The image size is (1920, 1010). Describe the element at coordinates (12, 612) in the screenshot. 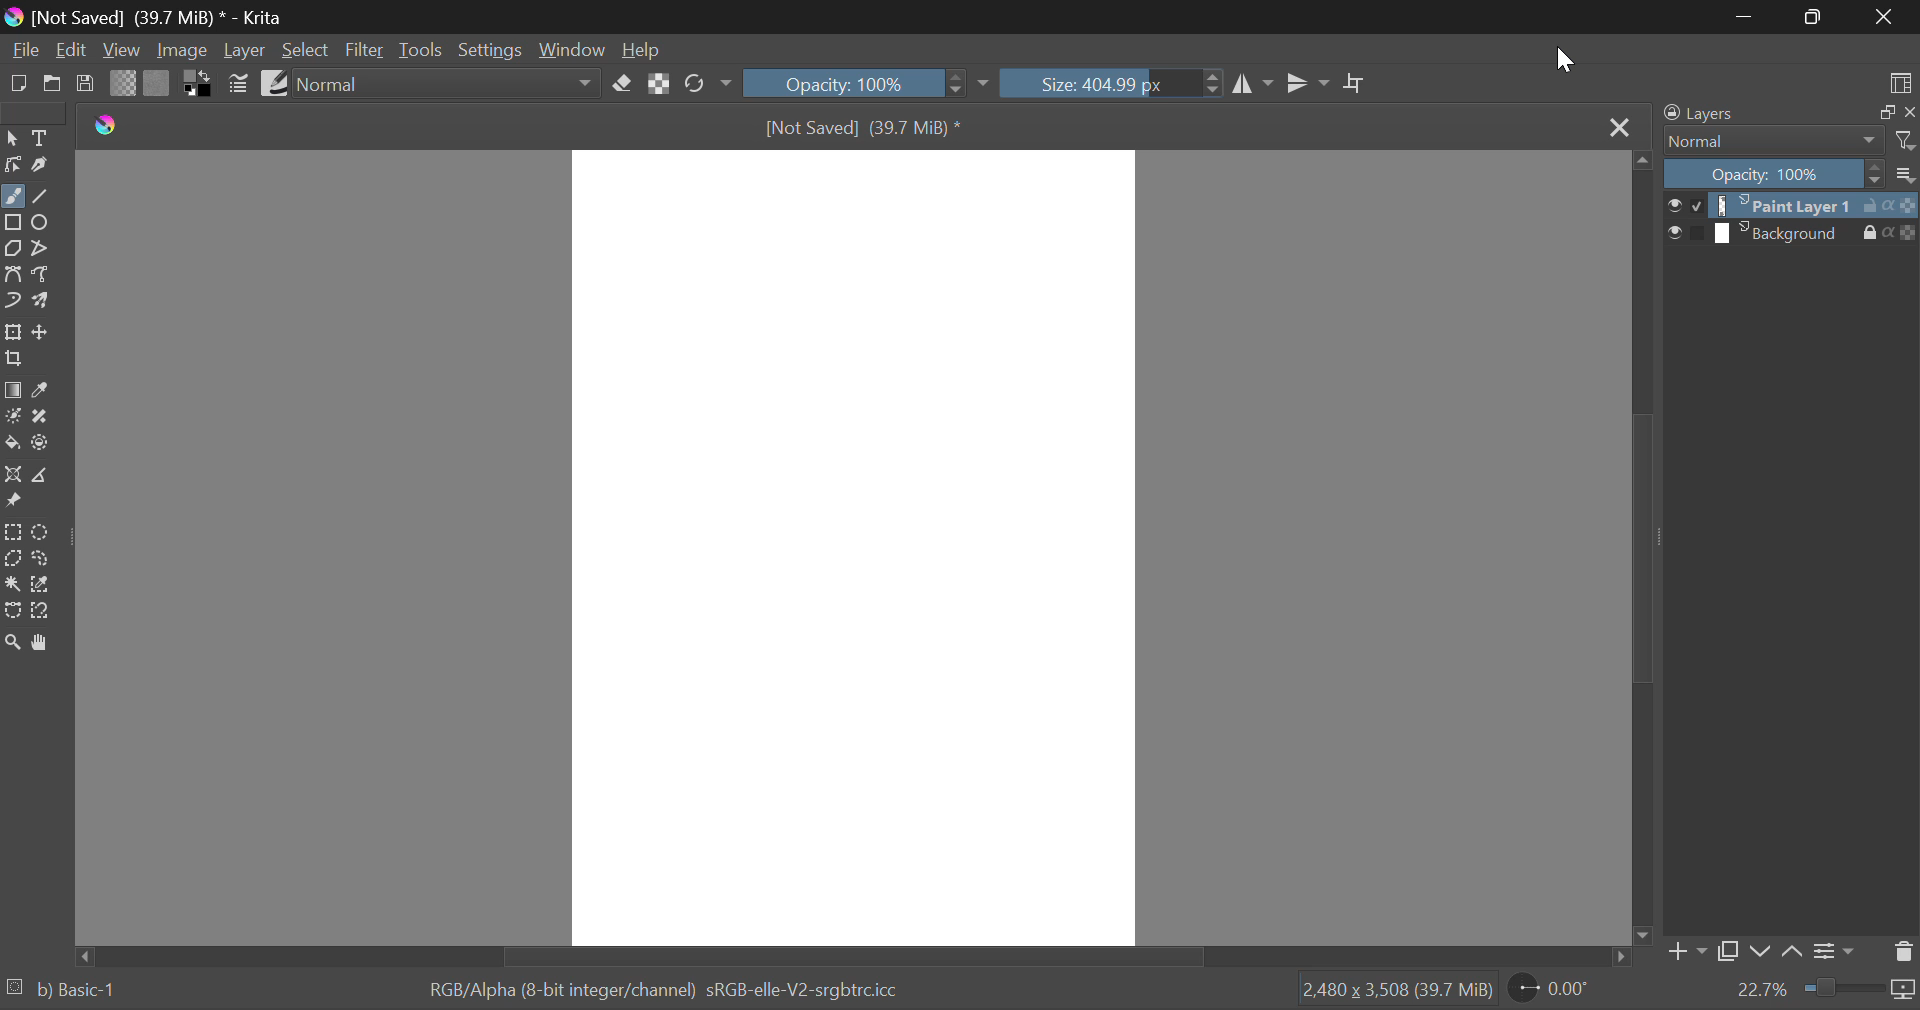

I see `Bezier Curve` at that location.